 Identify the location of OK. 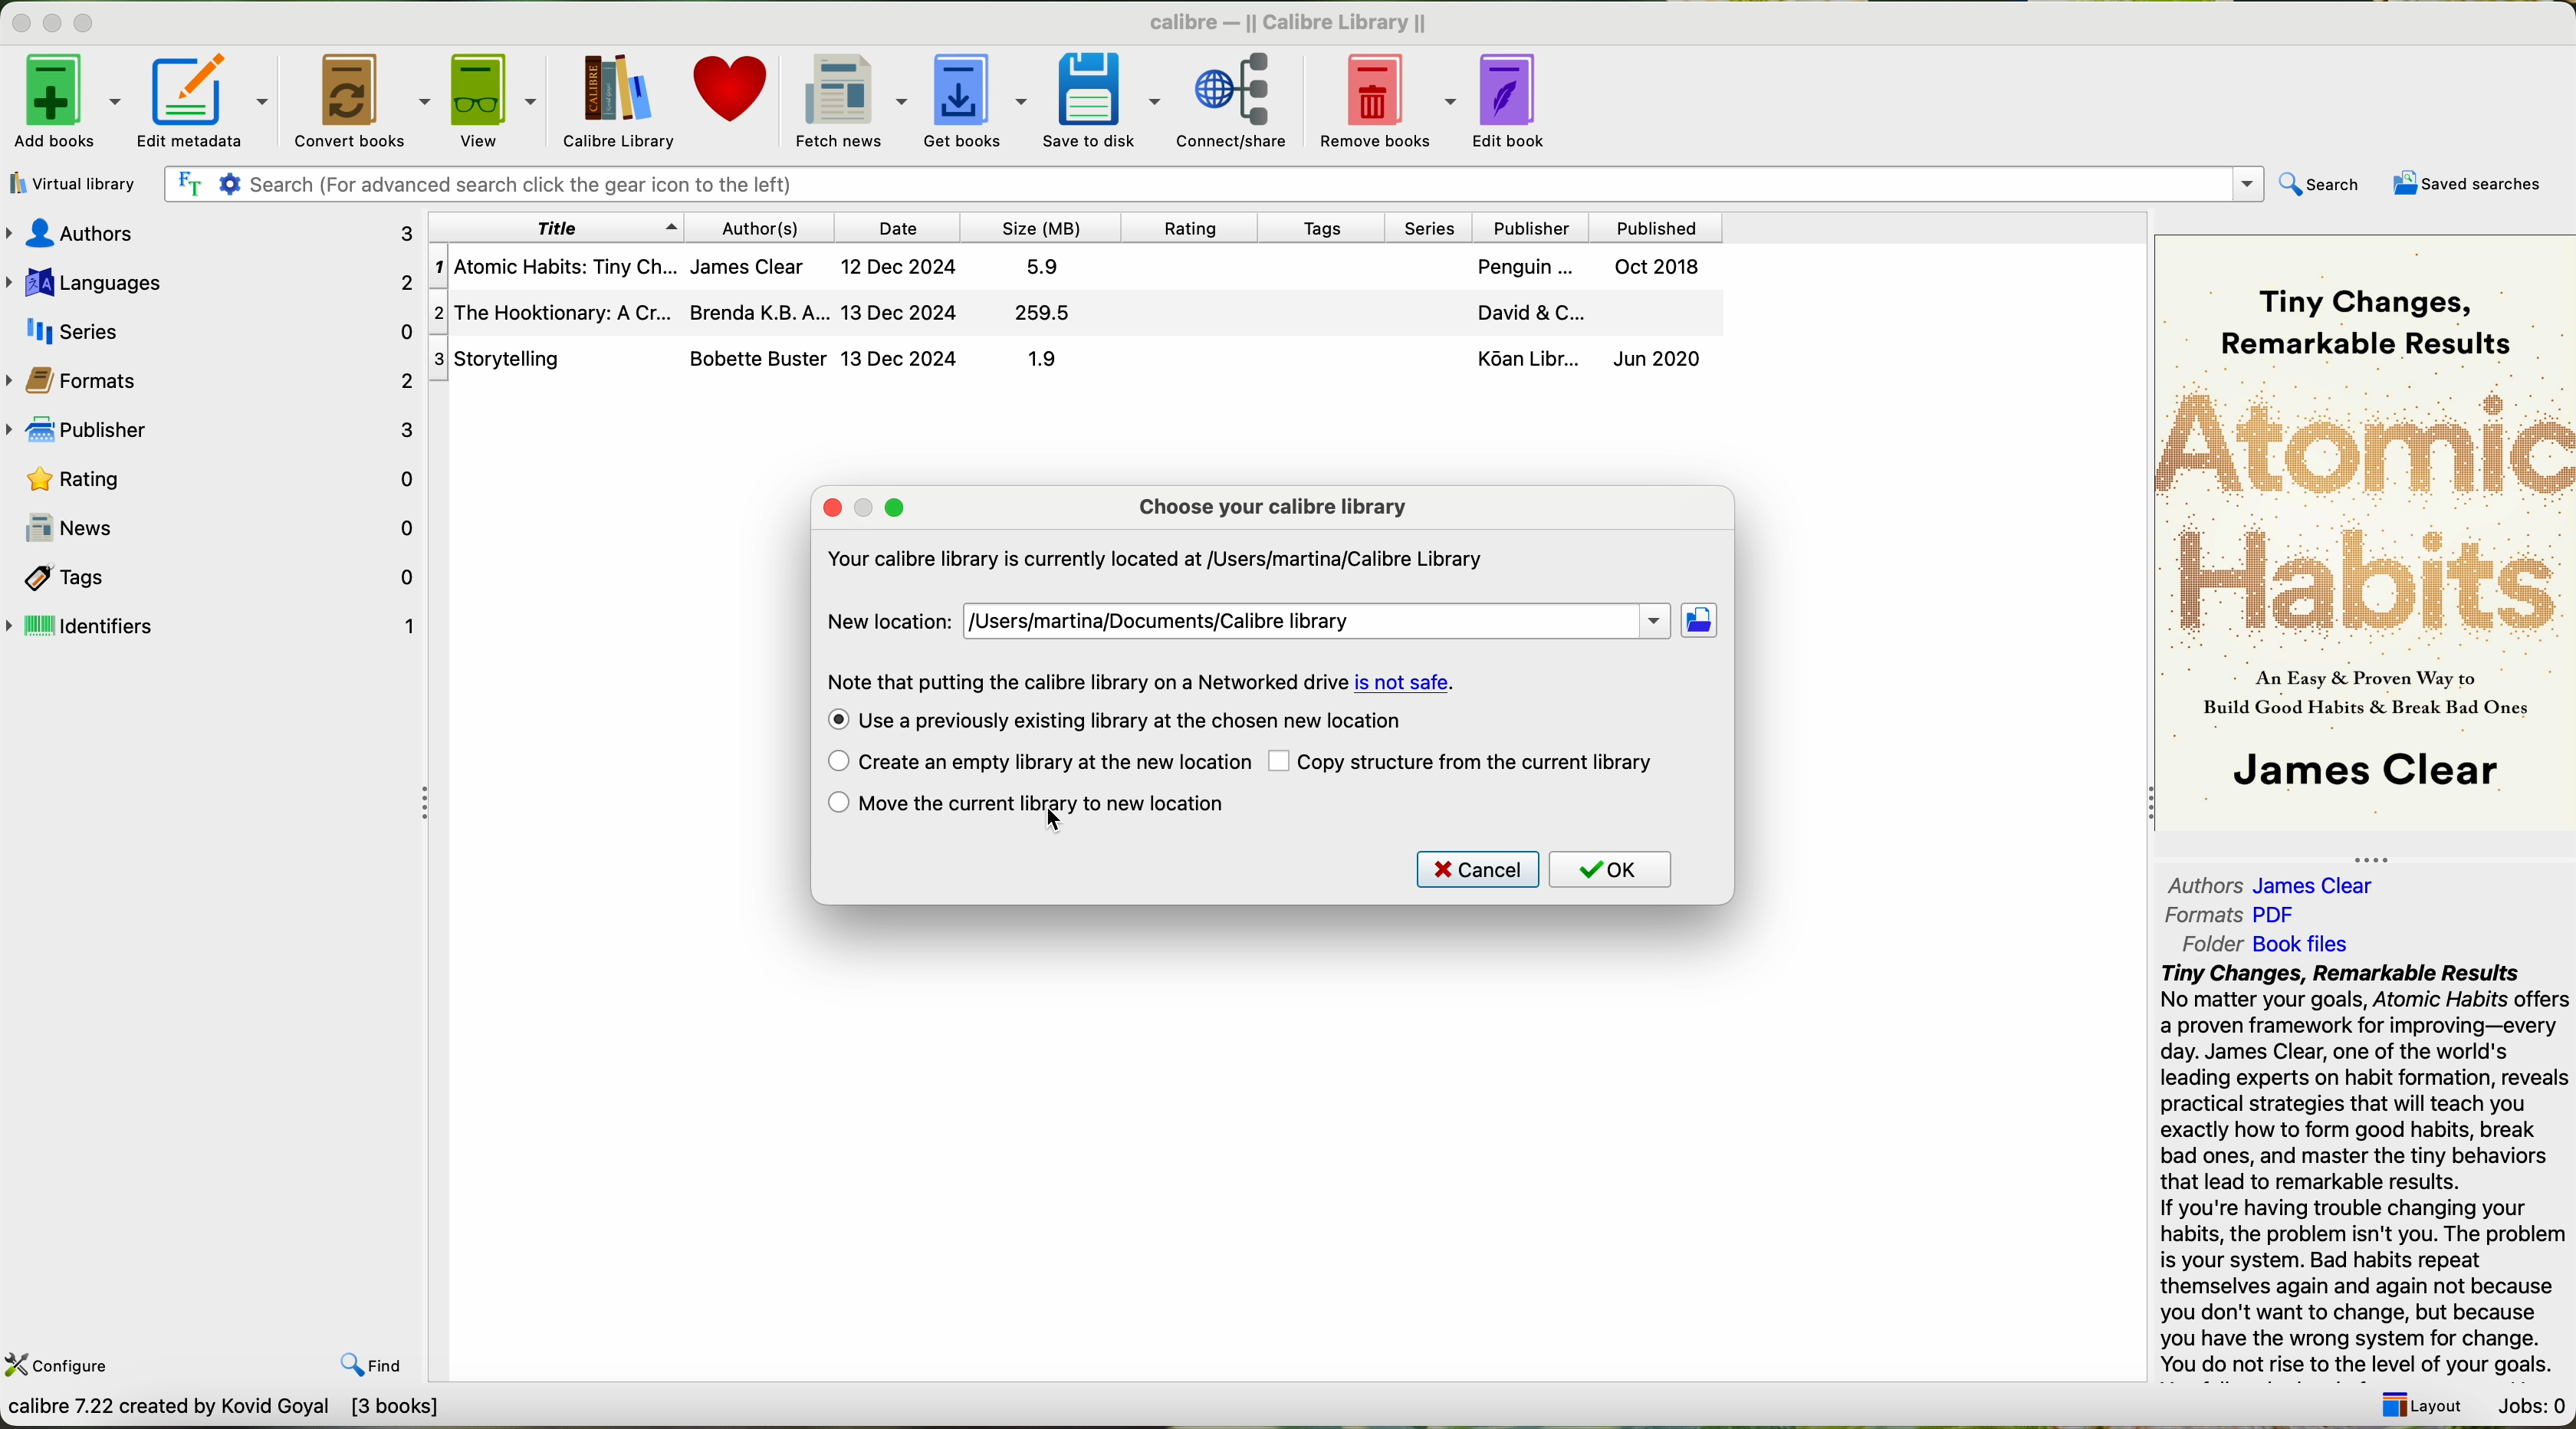
(1611, 869).